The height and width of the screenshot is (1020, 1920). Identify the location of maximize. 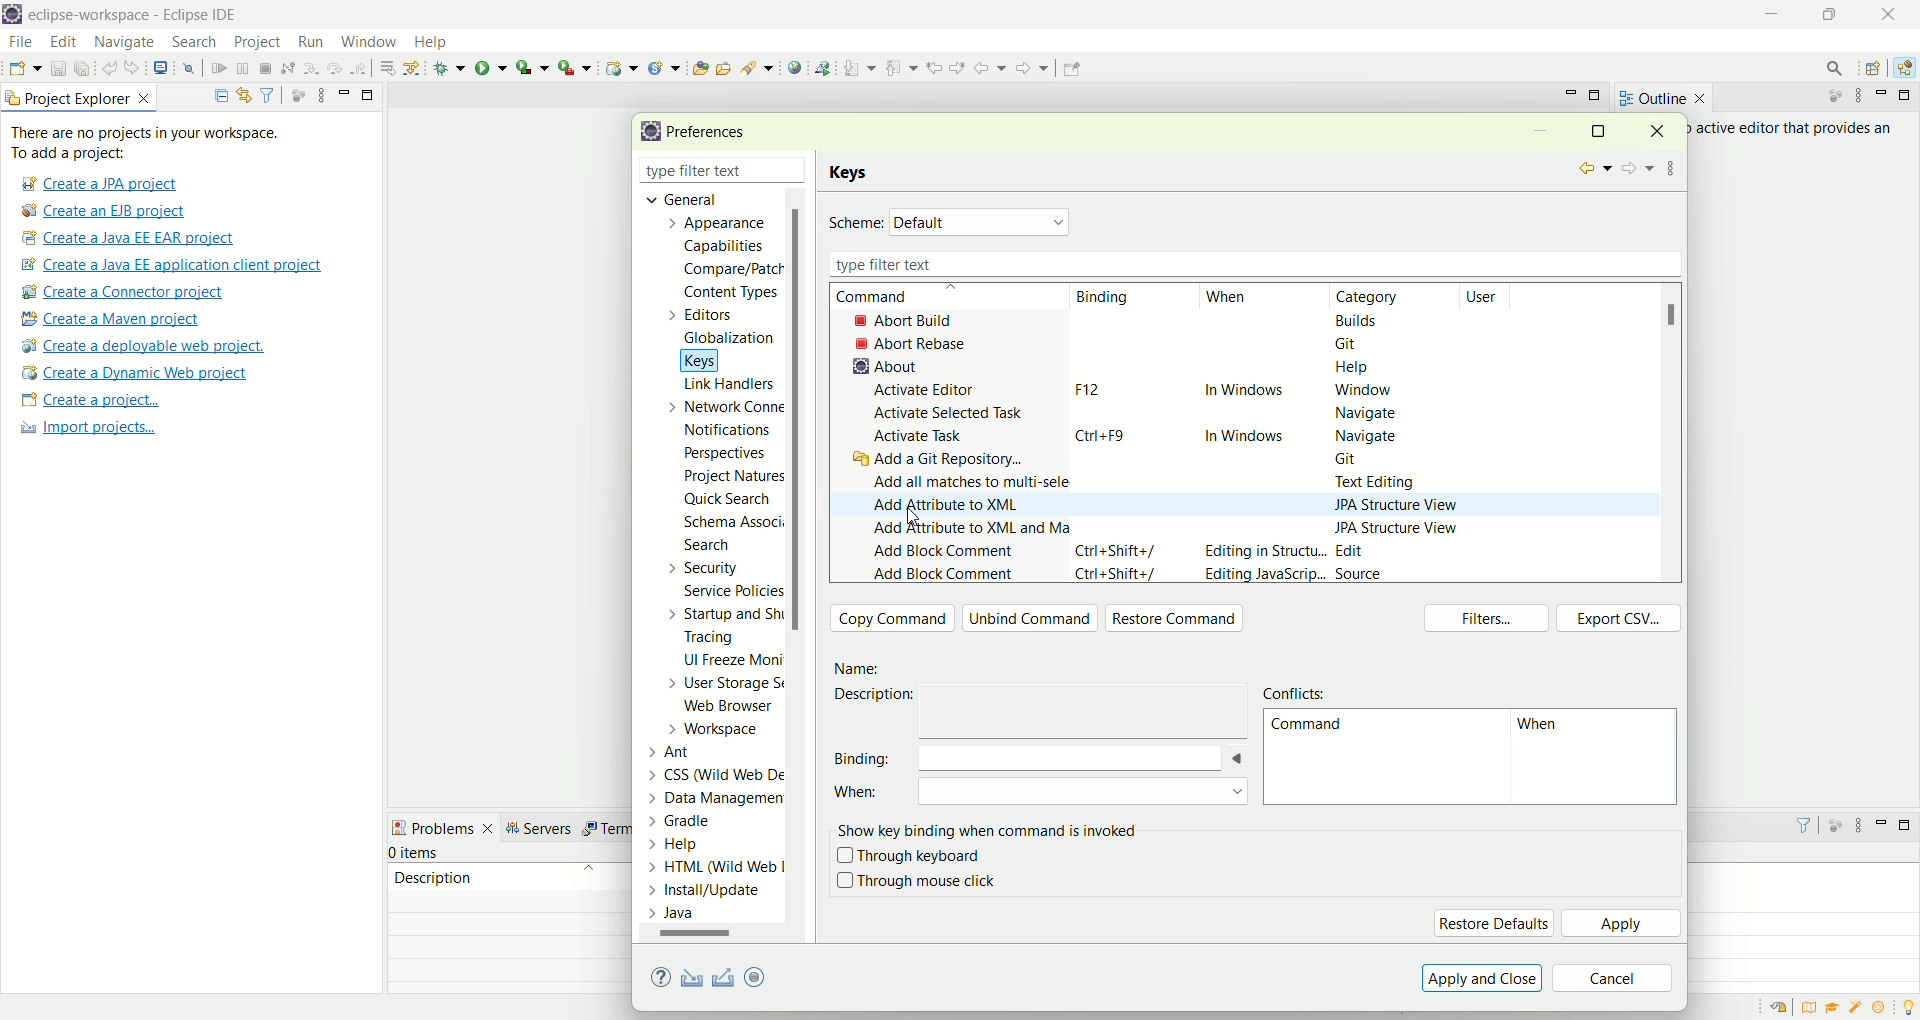
(369, 93).